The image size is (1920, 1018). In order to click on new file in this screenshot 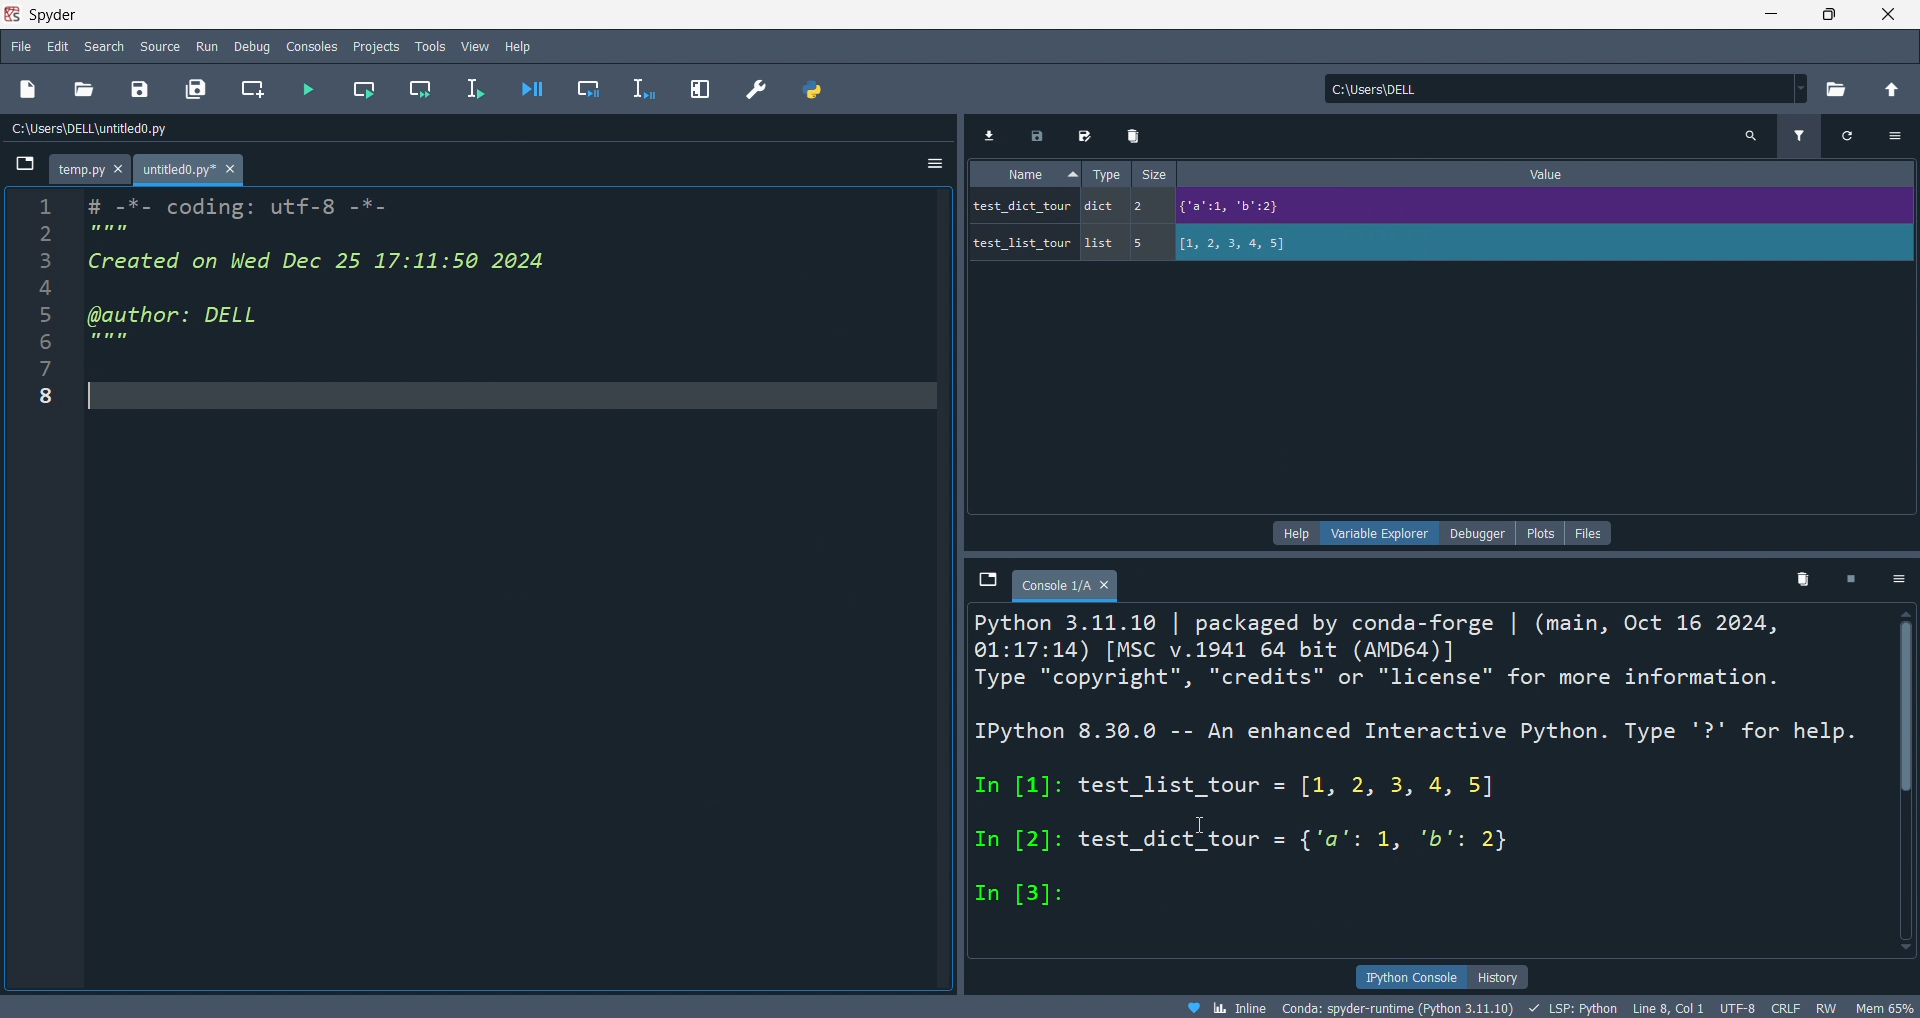, I will do `click(32, 90)`.